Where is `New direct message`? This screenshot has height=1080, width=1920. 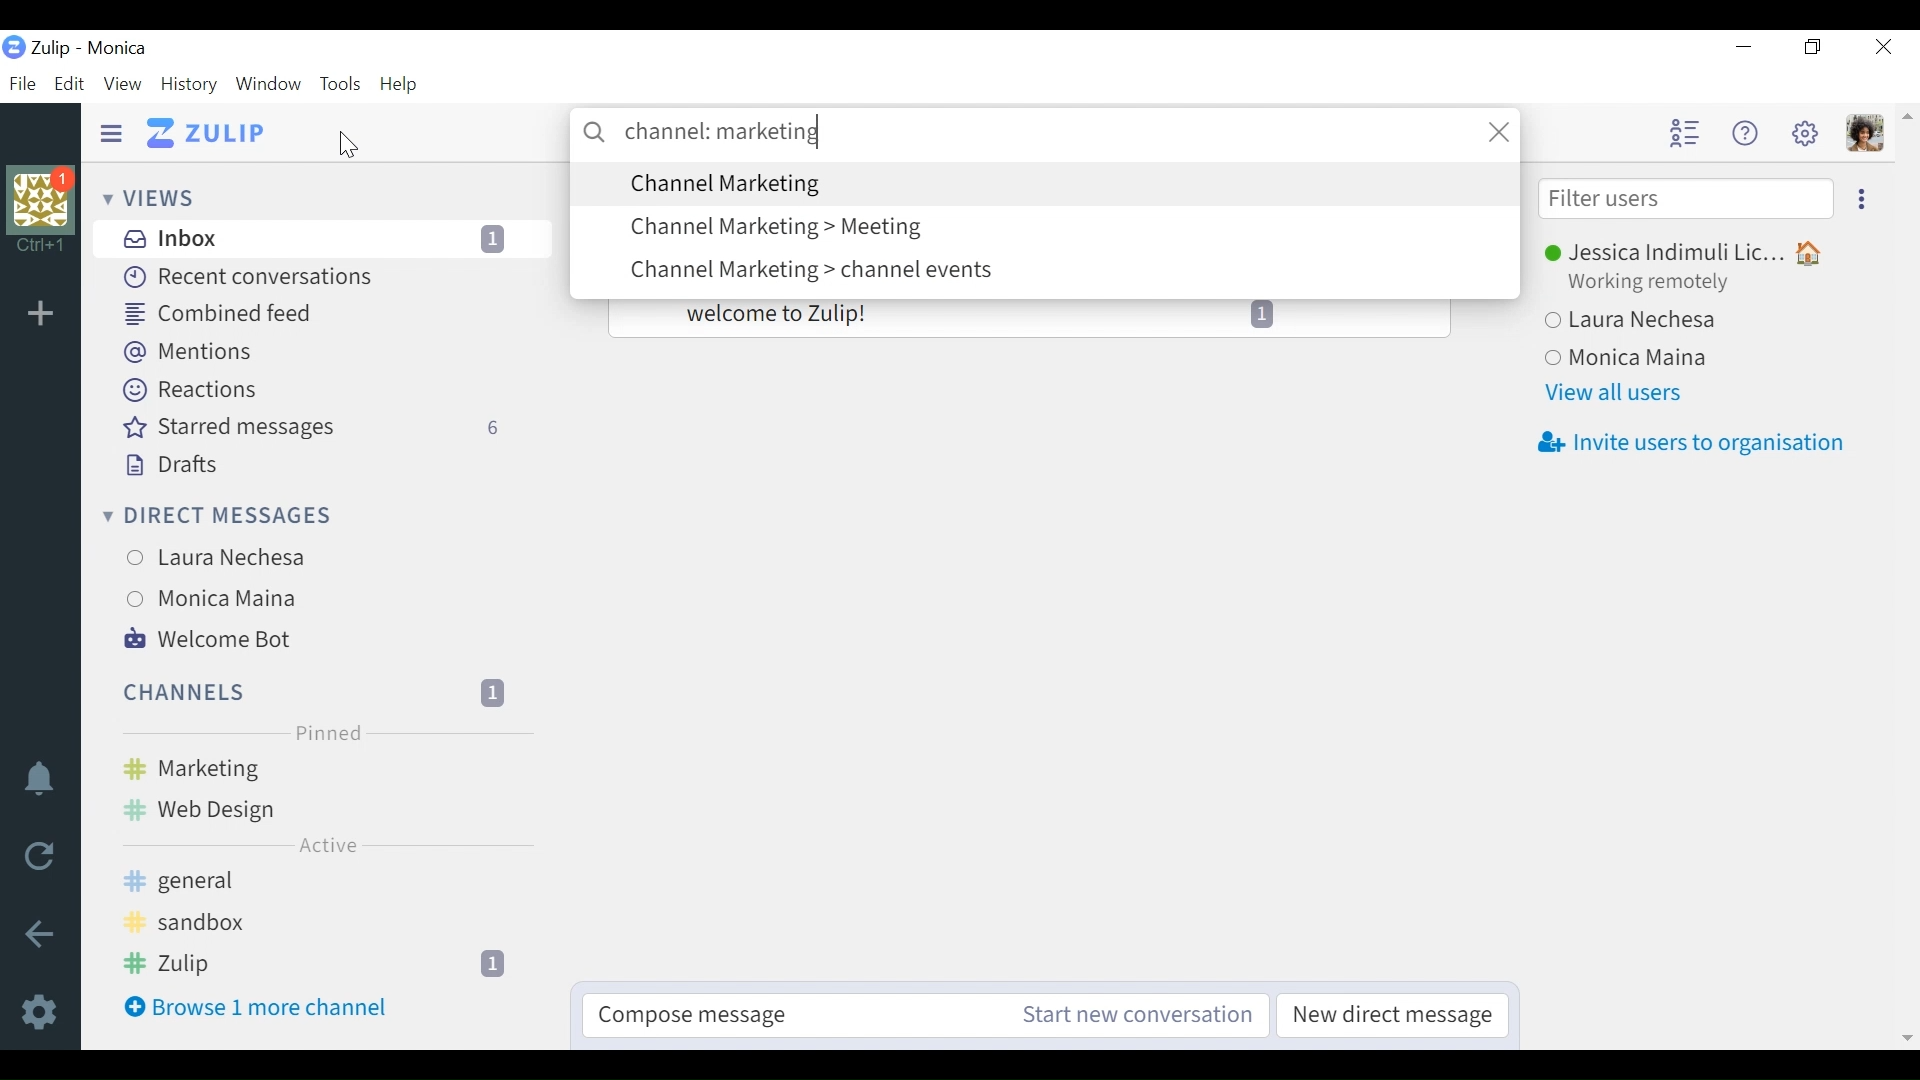
New direct message is located at coordinates (1390, 1014).